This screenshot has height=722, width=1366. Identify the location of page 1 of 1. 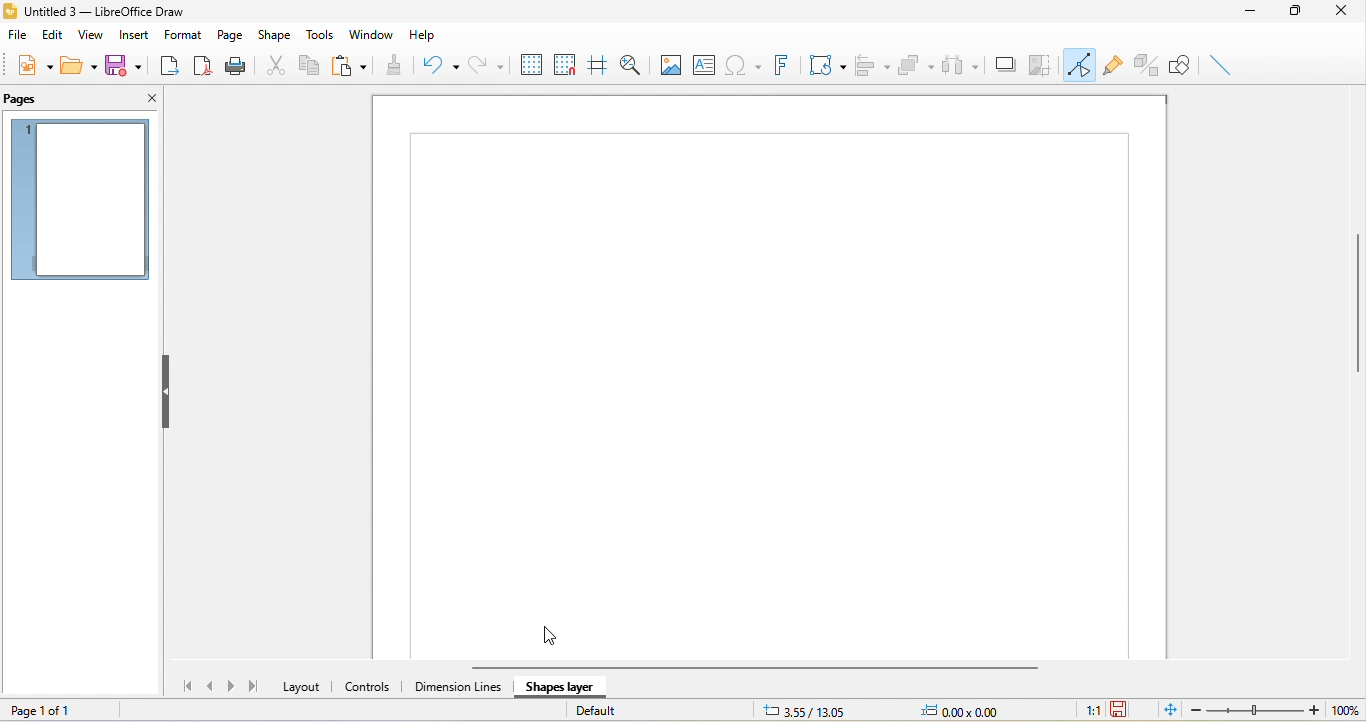
(56, 709).